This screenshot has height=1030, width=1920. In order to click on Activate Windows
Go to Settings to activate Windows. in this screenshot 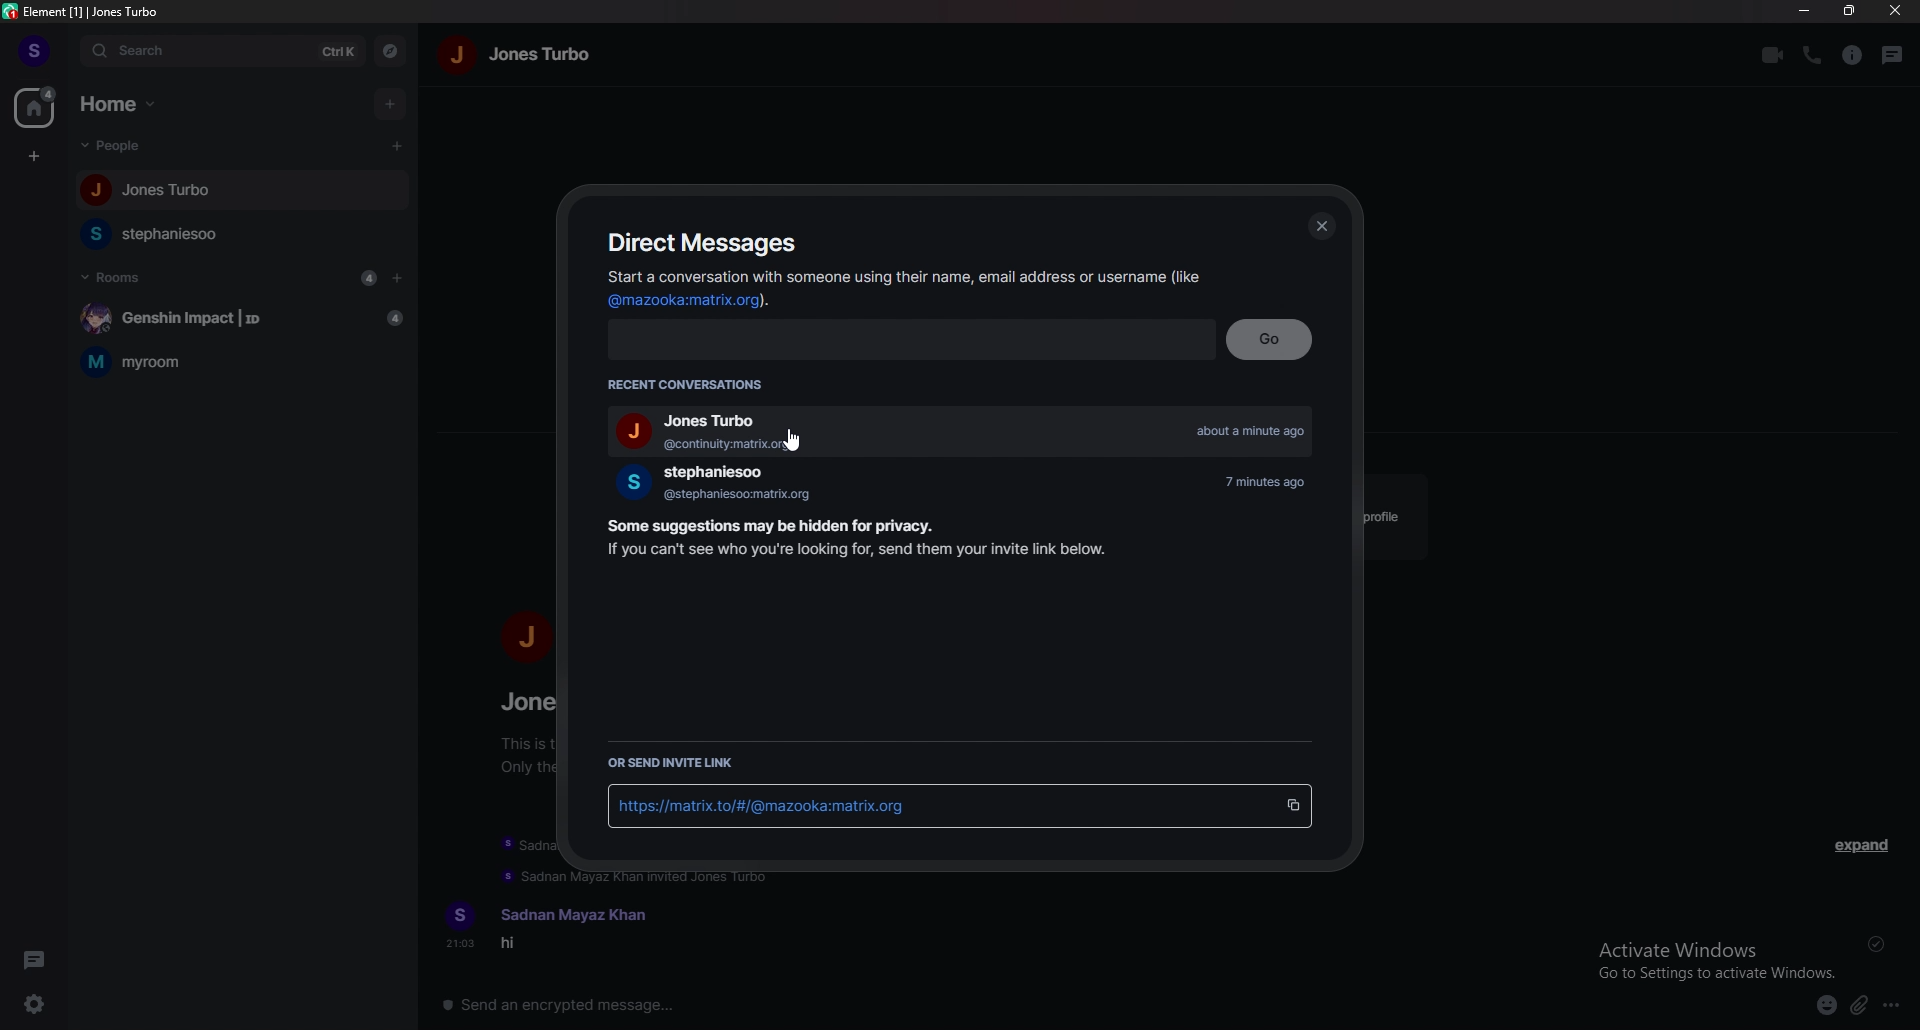, I will do `click(1718, 958)`.